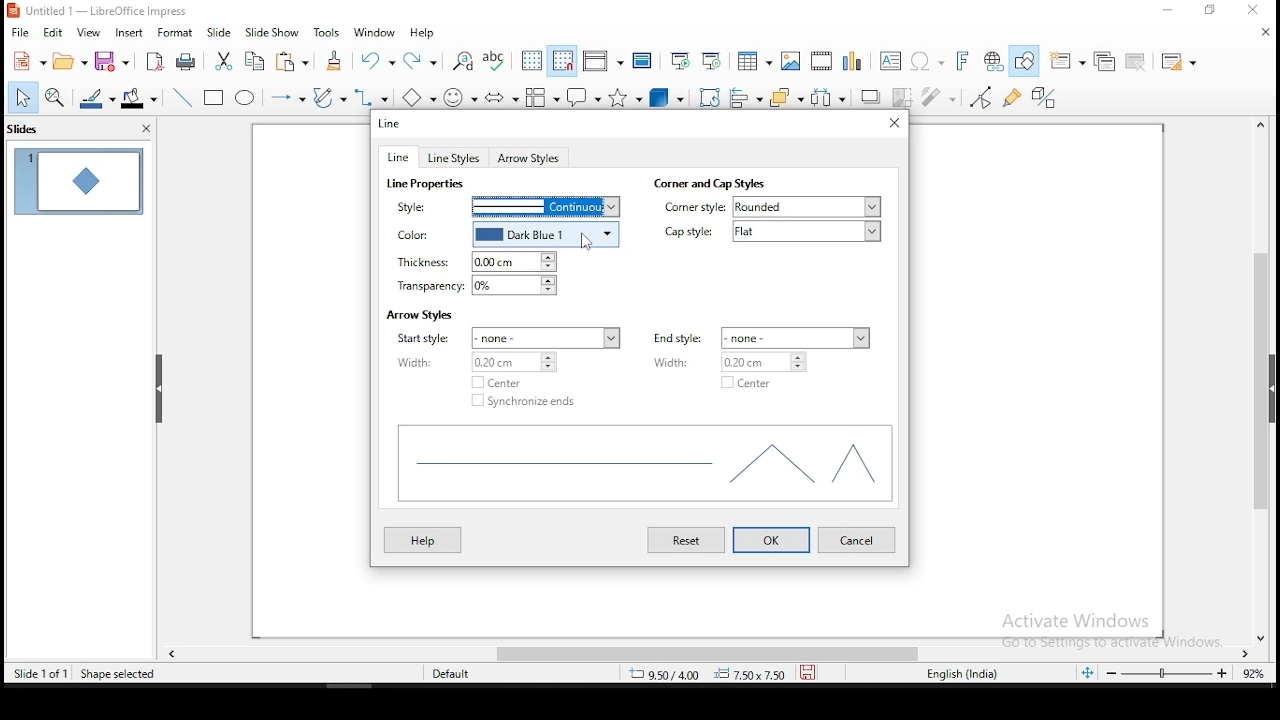  Describe the element at coordinates (189, 60) in the screenshot. I see `print` at that location.